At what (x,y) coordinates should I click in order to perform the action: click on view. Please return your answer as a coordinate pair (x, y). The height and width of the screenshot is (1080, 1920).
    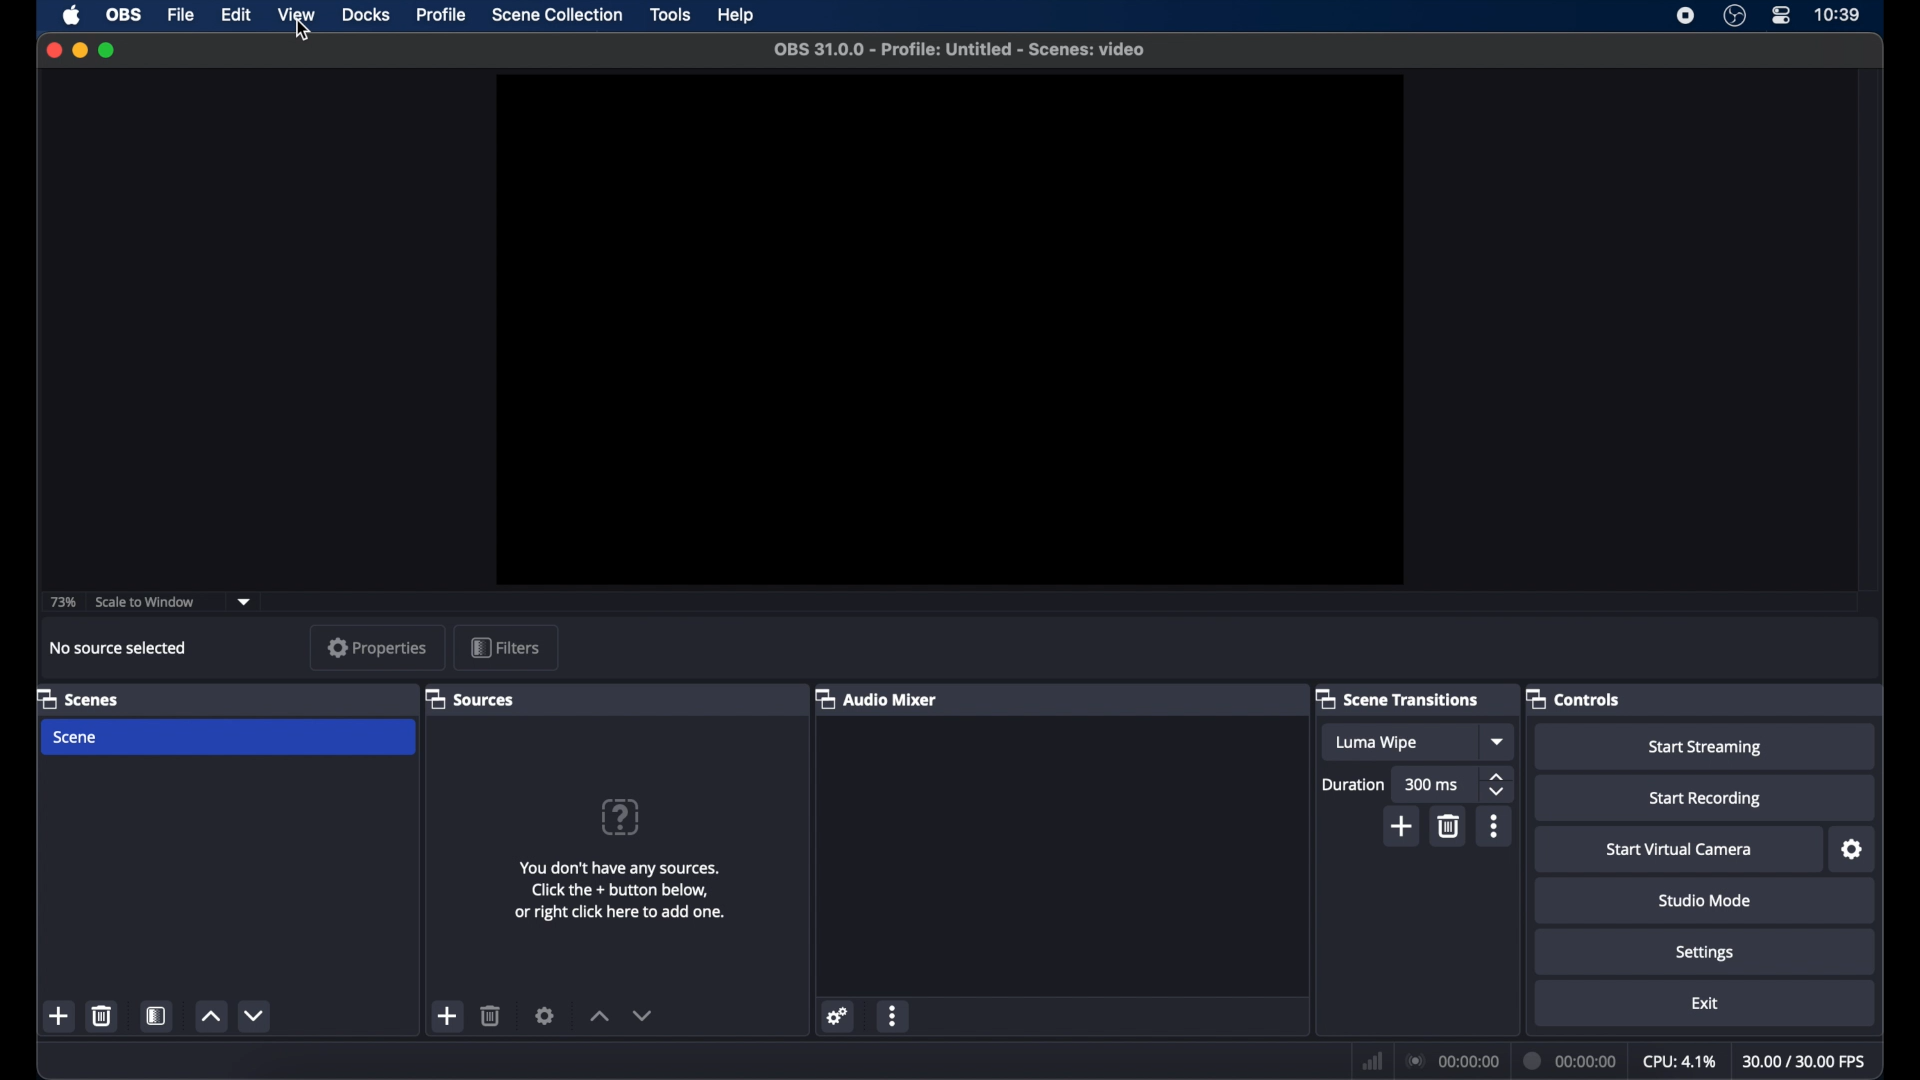
    Looking at the image, I should click on (298, 16).